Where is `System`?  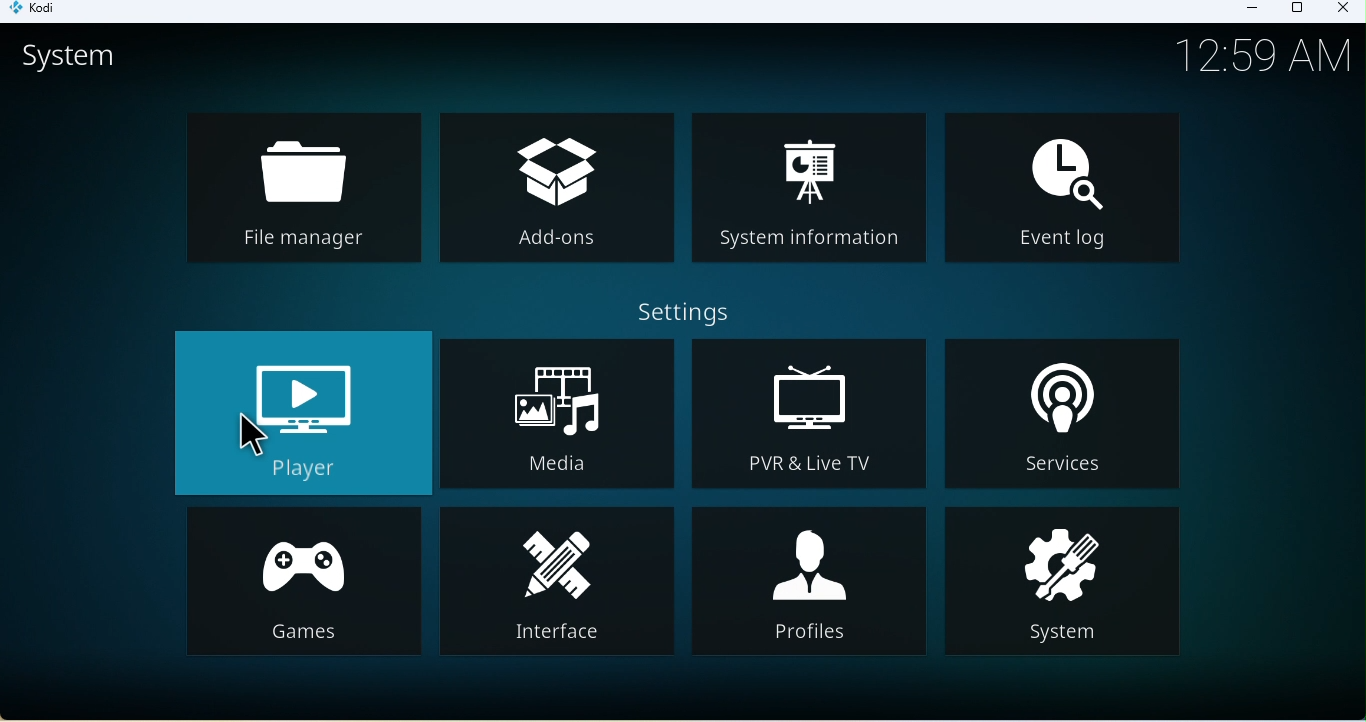 System is located at coordinates (1067, 585).